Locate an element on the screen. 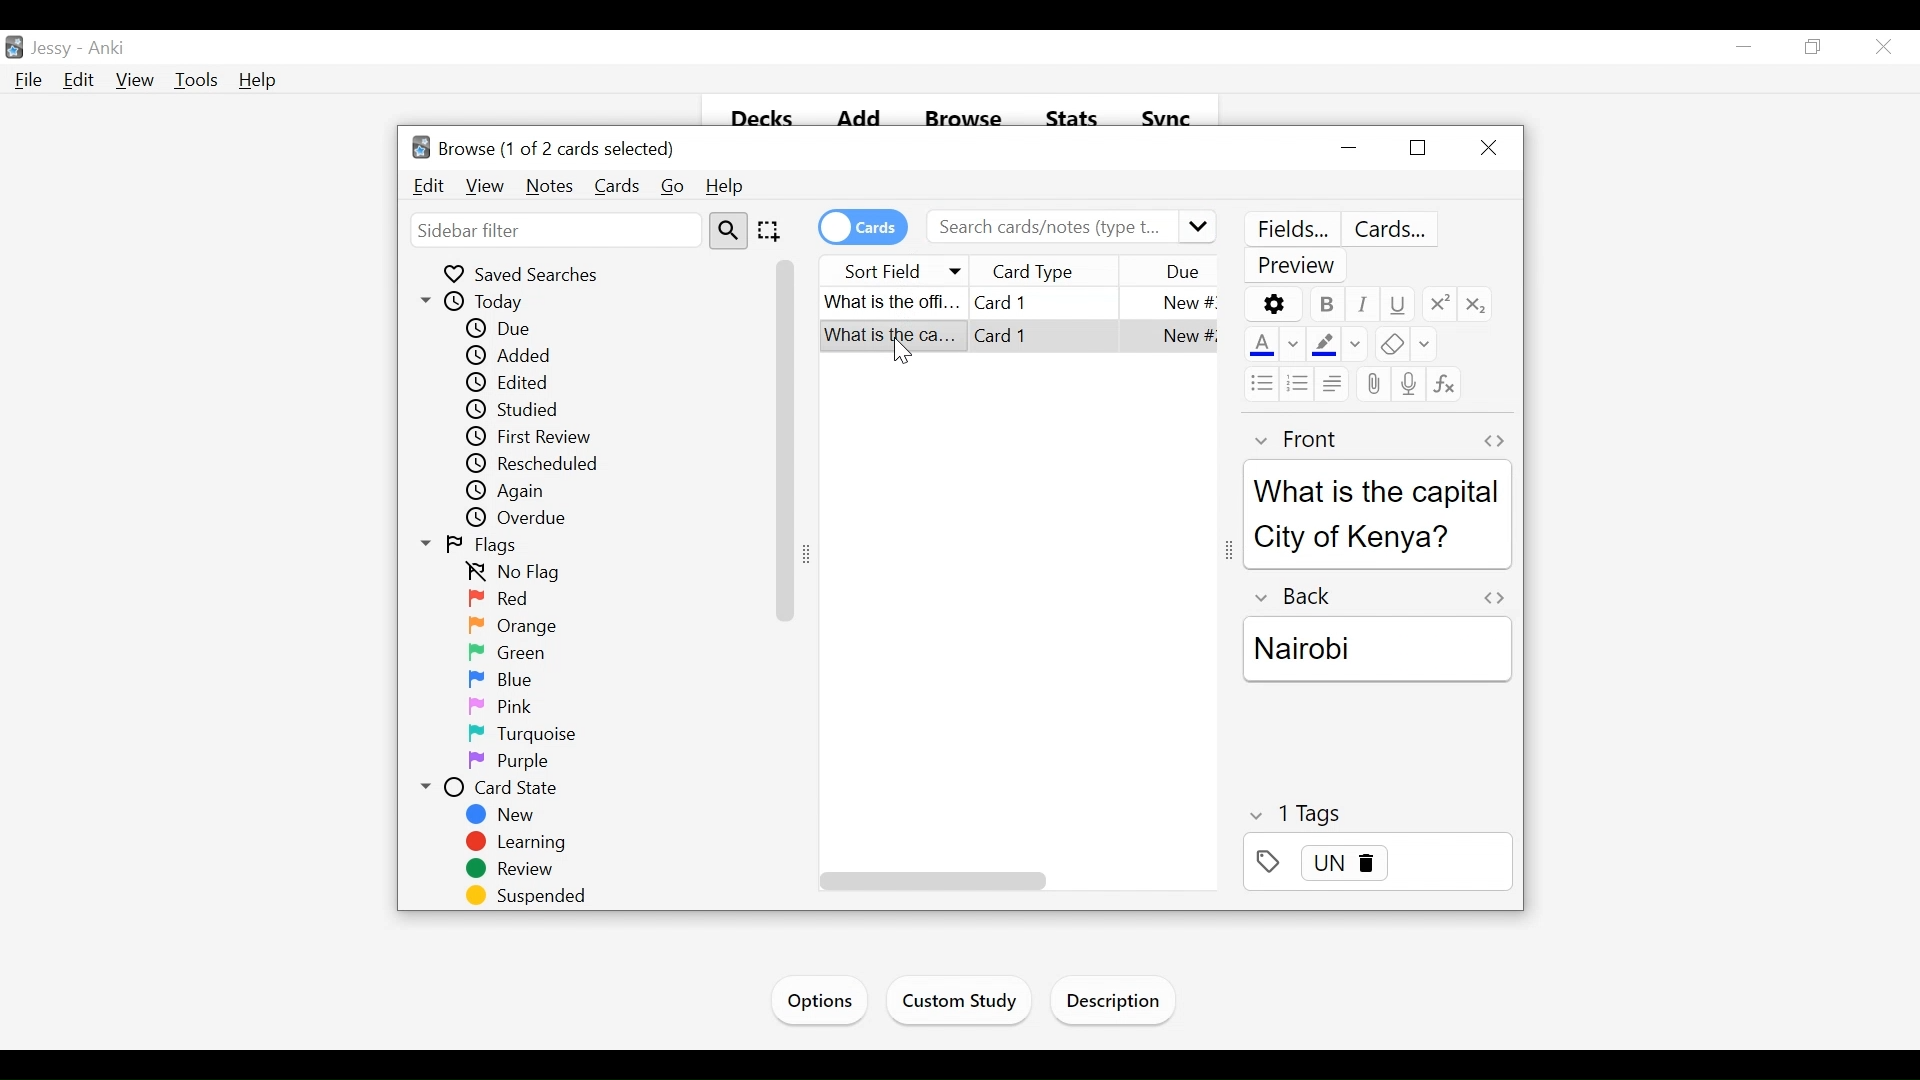 This screenshot has height=1080, width=1920. Toggle cards on/off is located at coordinates (861, 227).